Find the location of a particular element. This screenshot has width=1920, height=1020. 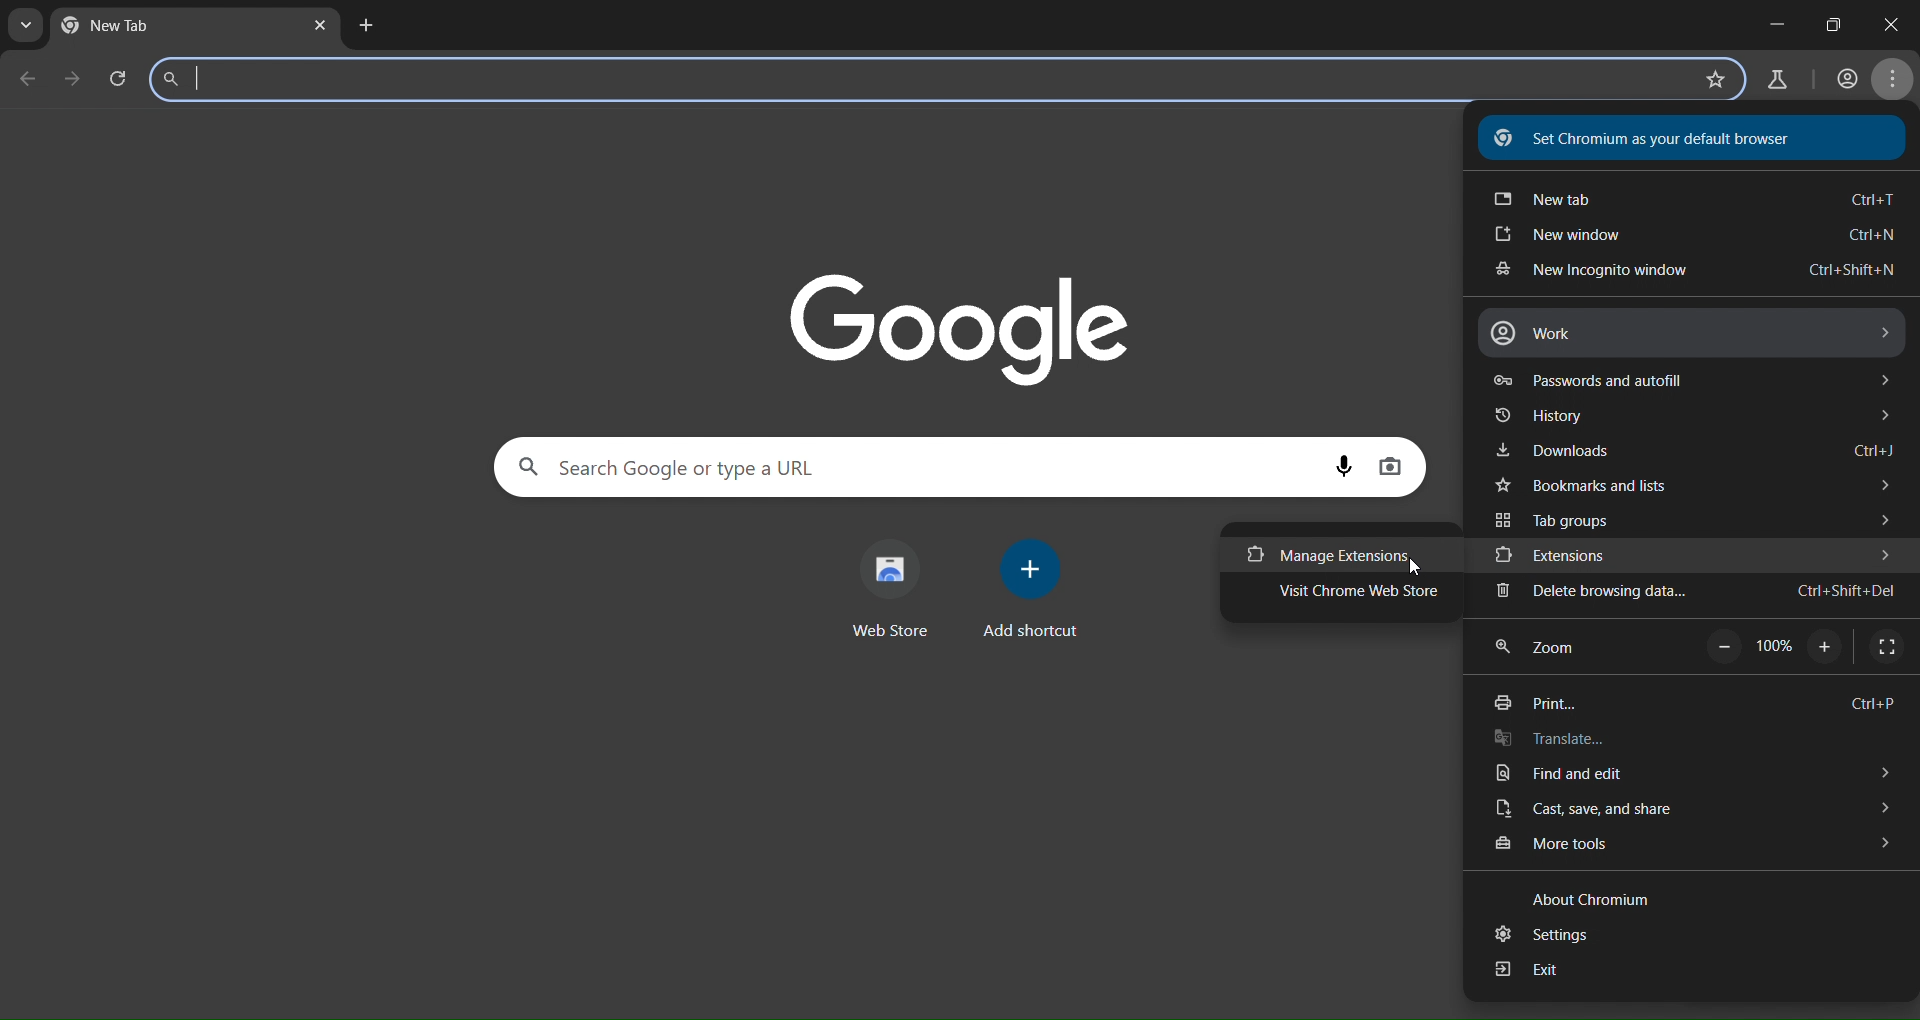

search labs is located at coordinates (1776, 79).